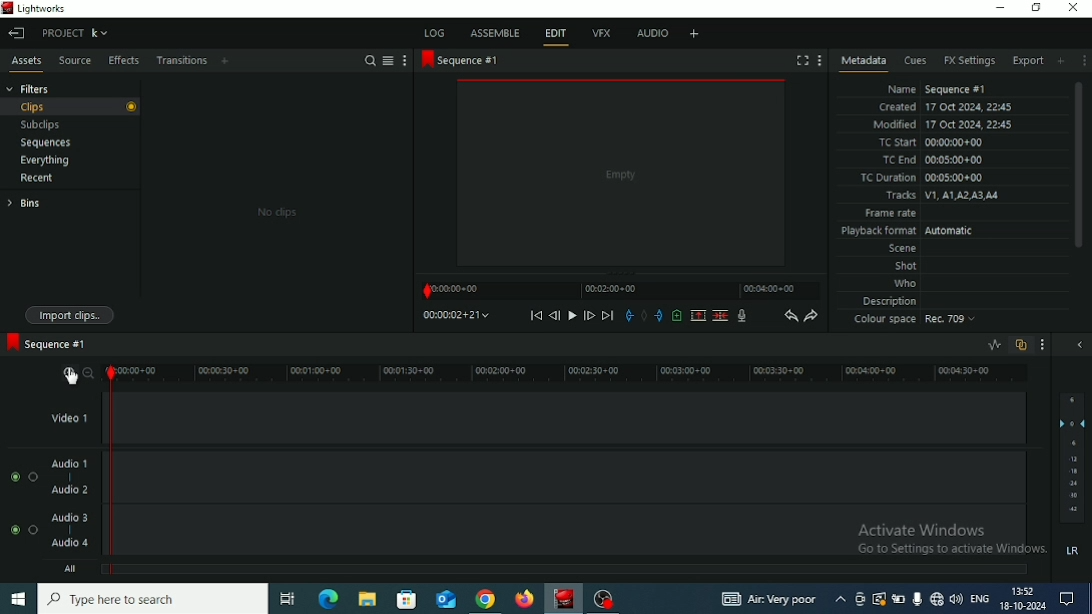 Image resolution: width=1092 pixels, height=614 pixels. I want to click on VFX, so click(603, 32).